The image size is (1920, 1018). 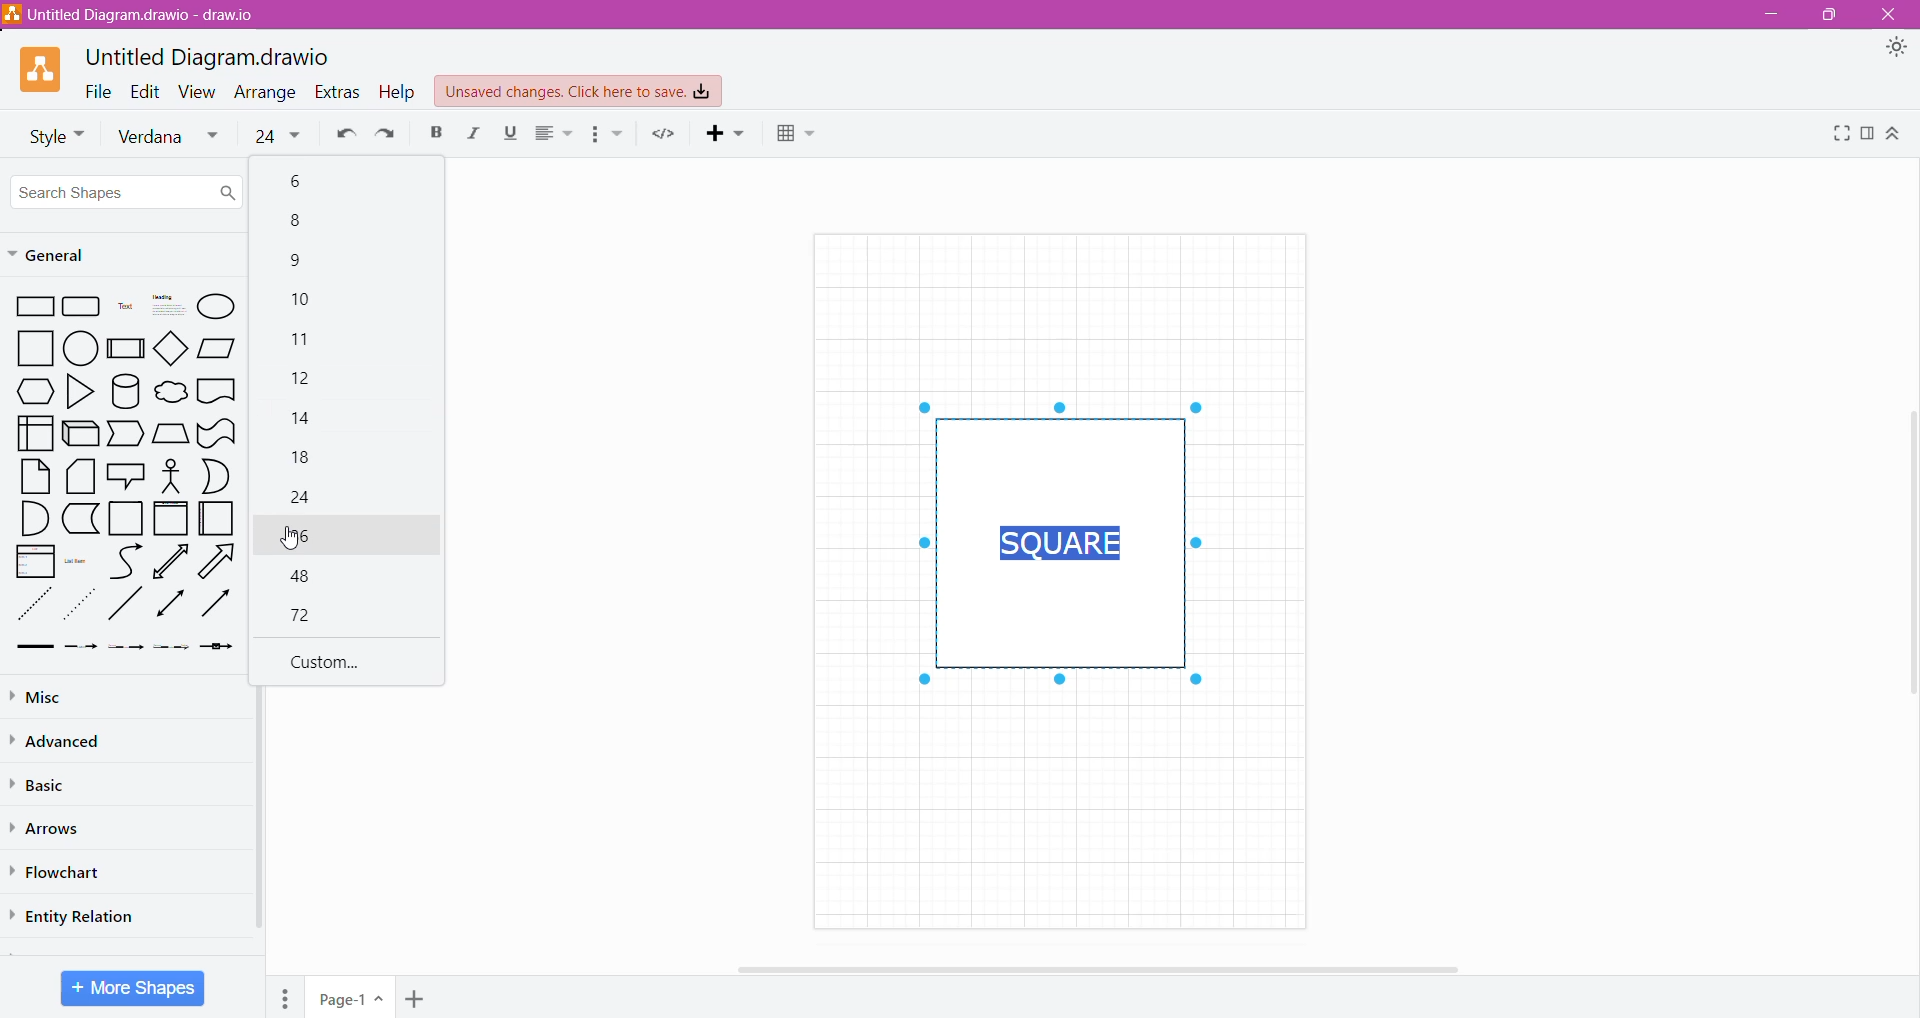 I want to click on Help, so click(x=398, y=93).